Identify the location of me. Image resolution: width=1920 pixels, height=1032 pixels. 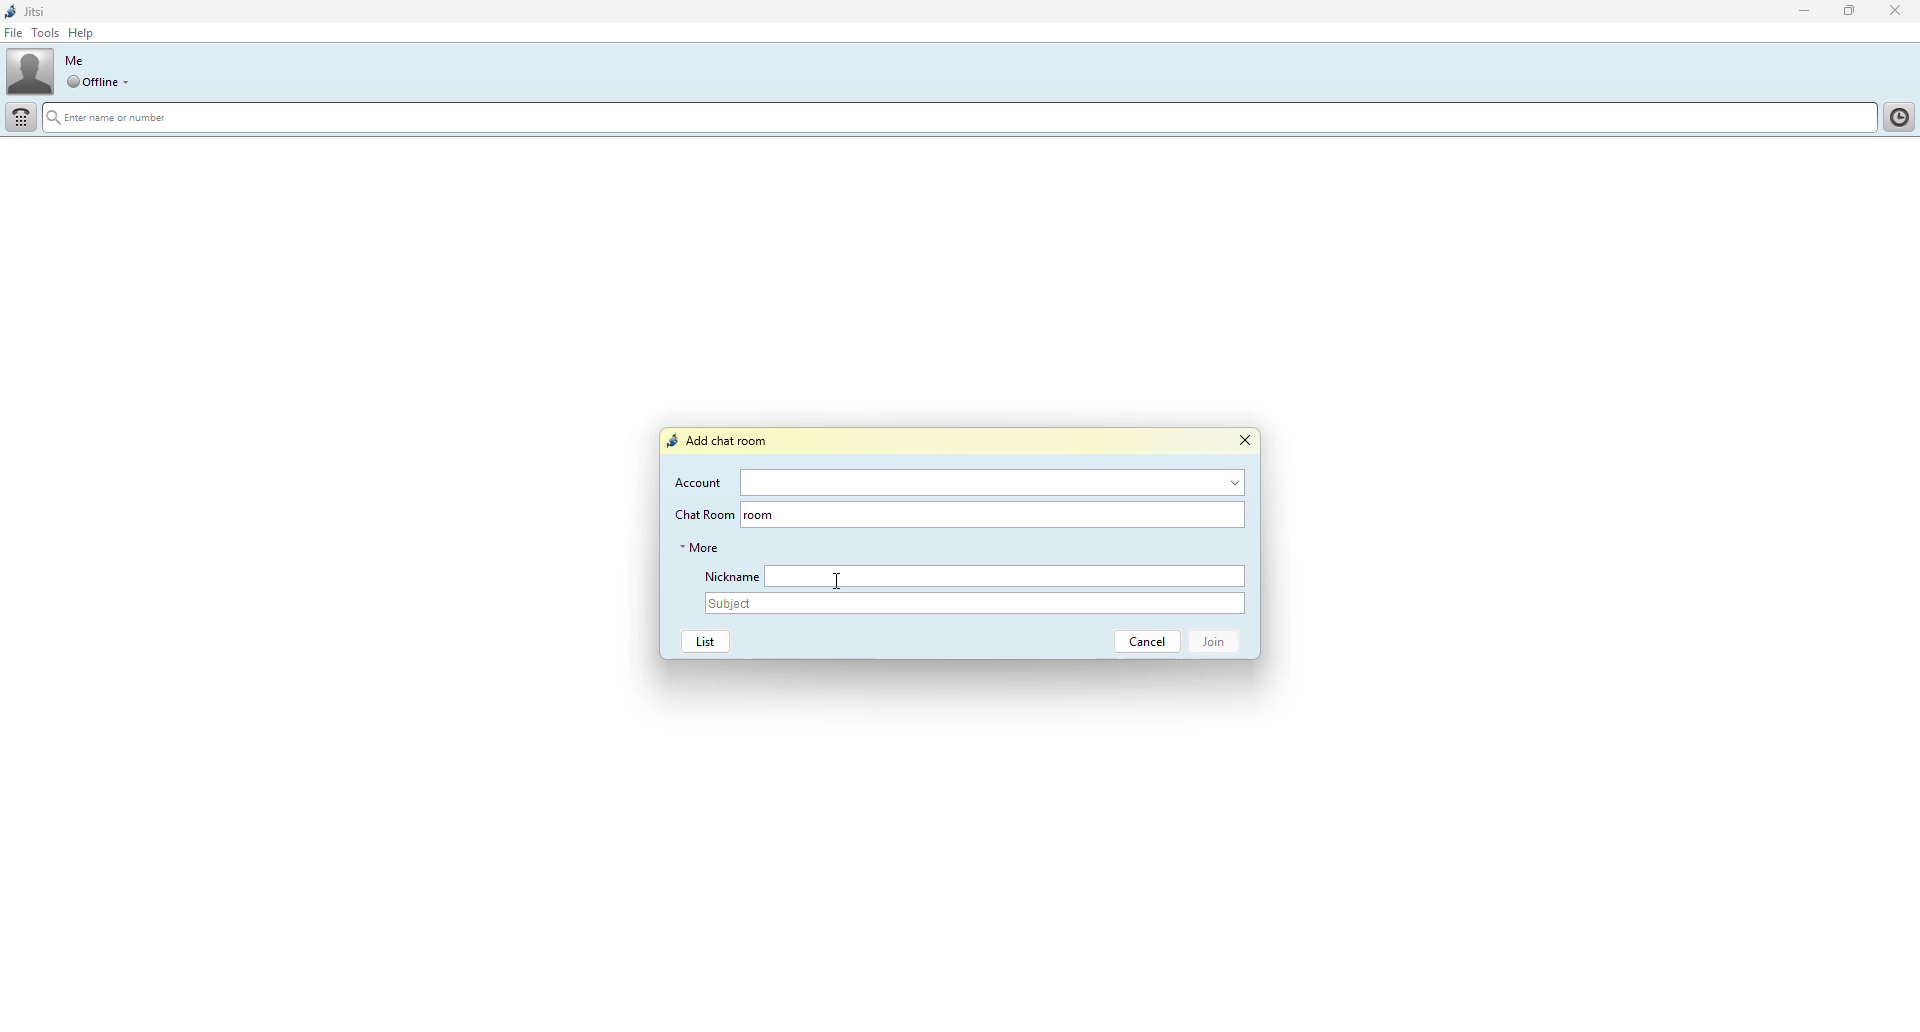
(74, 60).